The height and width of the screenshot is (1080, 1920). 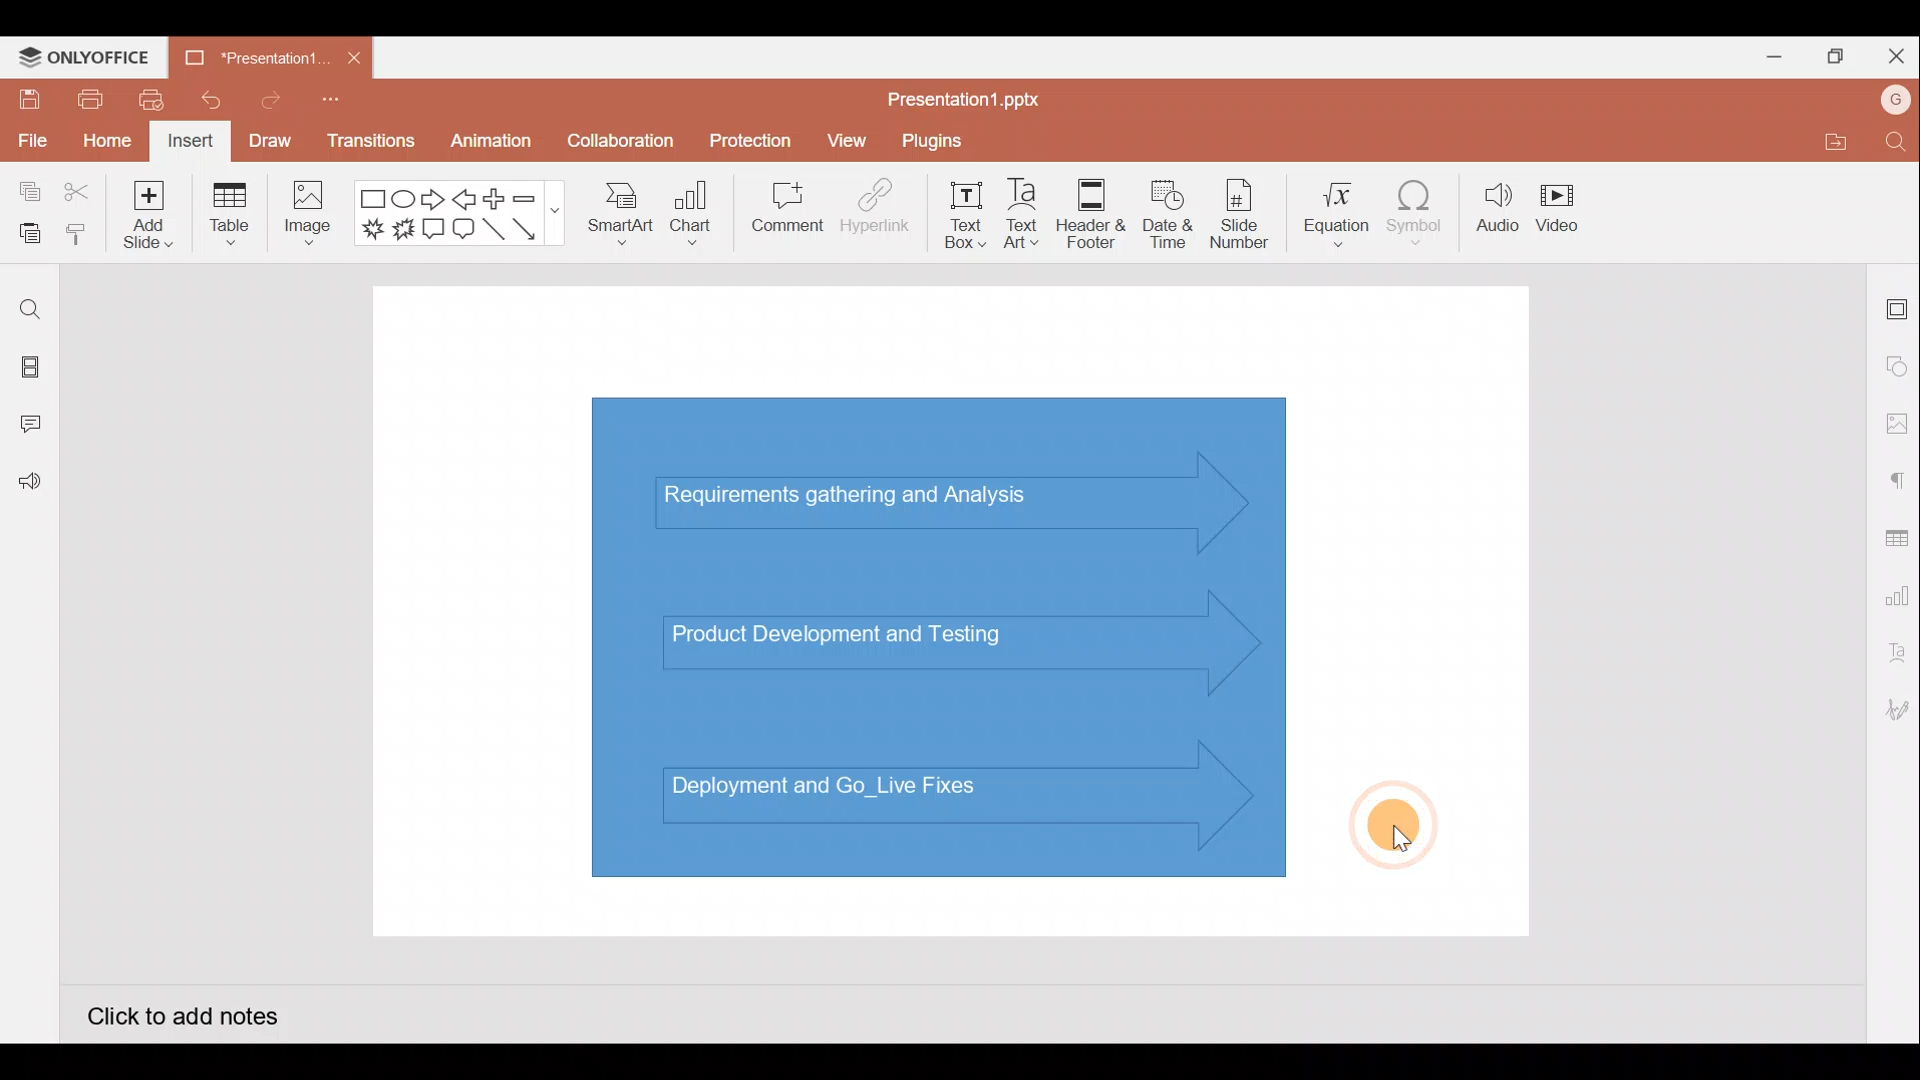 What do you see at coordinates (1892, 52) in the screenshot?
I see `Close` at bounding box center [1892, 52].